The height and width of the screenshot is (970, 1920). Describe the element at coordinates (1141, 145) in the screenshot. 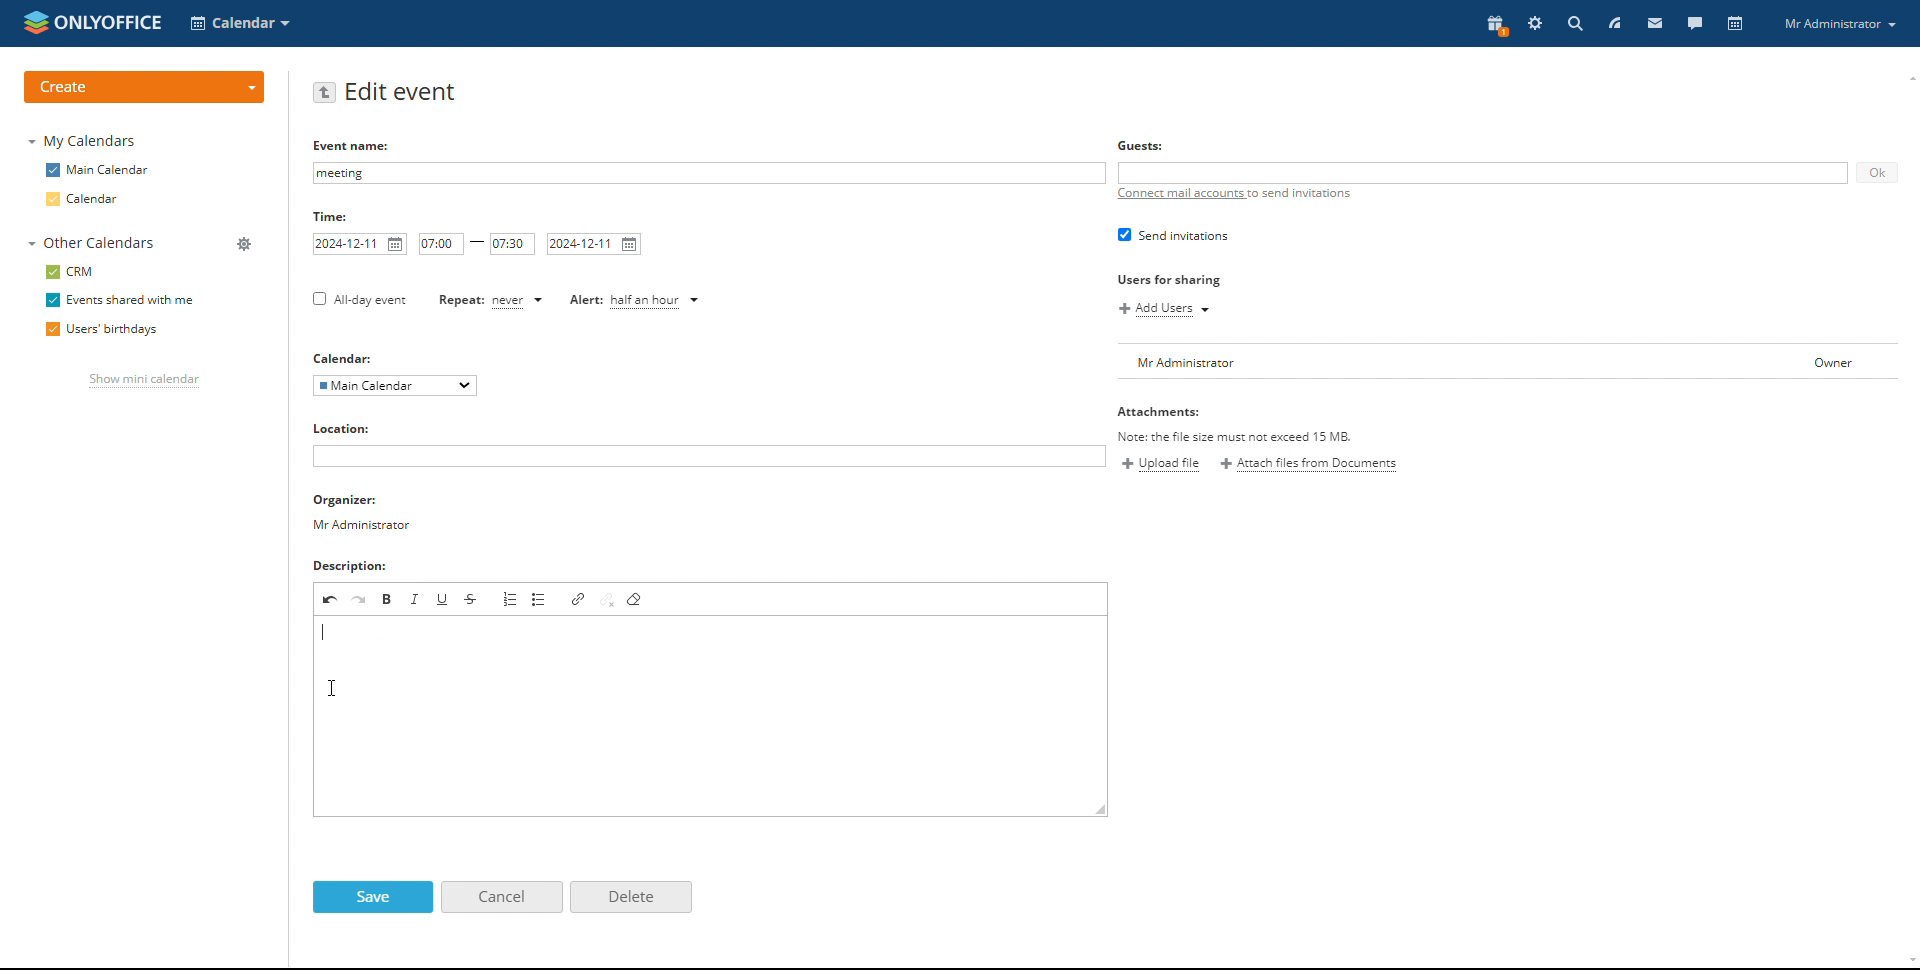

I see `` at that location.